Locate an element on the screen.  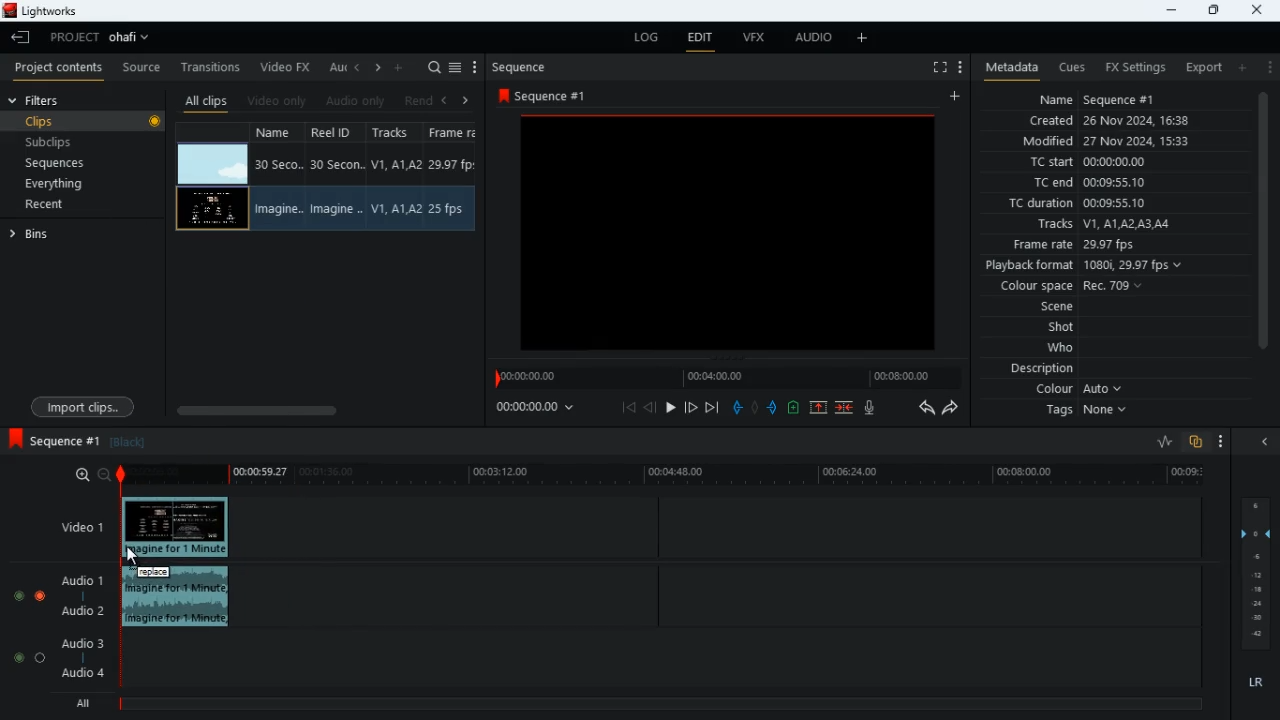
video only is located at coordinates (278, 99).